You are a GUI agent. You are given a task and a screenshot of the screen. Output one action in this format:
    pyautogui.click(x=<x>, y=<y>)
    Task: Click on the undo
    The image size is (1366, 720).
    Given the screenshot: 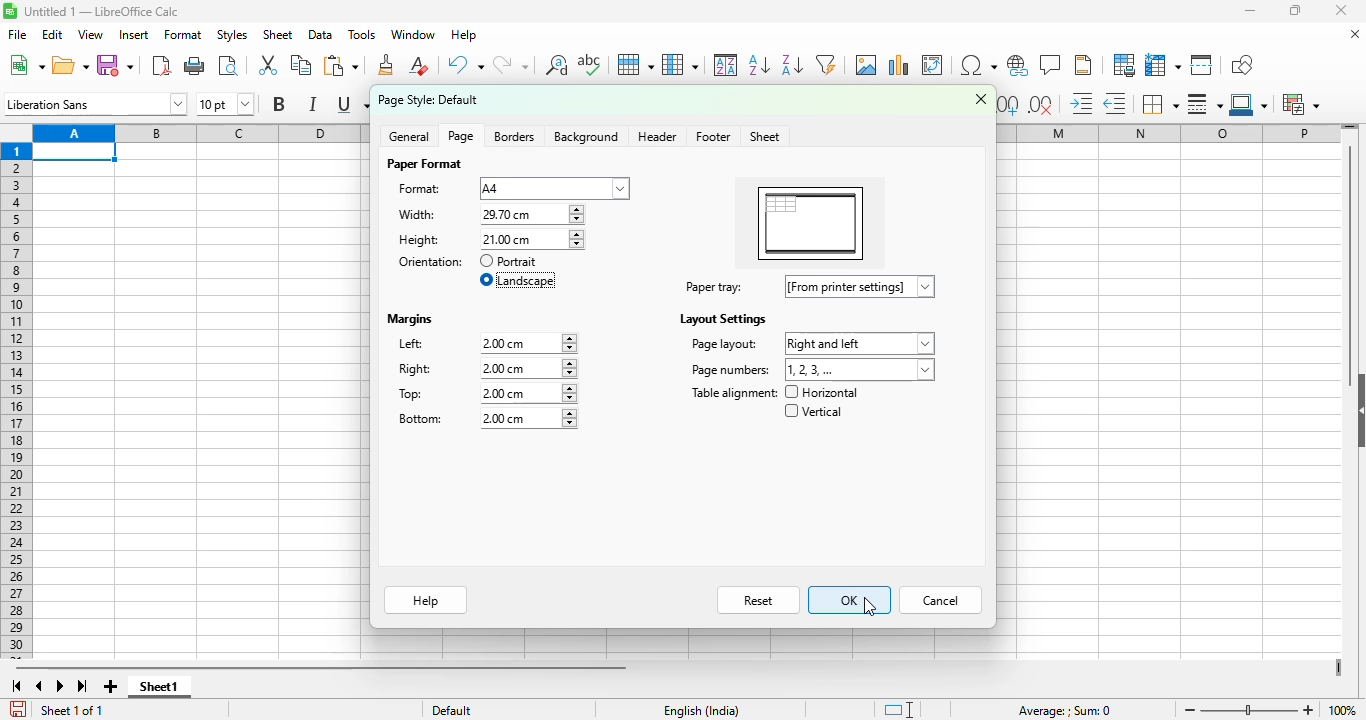 What is the action you would take?
    pyautogui.click(x=464, y=65)
    